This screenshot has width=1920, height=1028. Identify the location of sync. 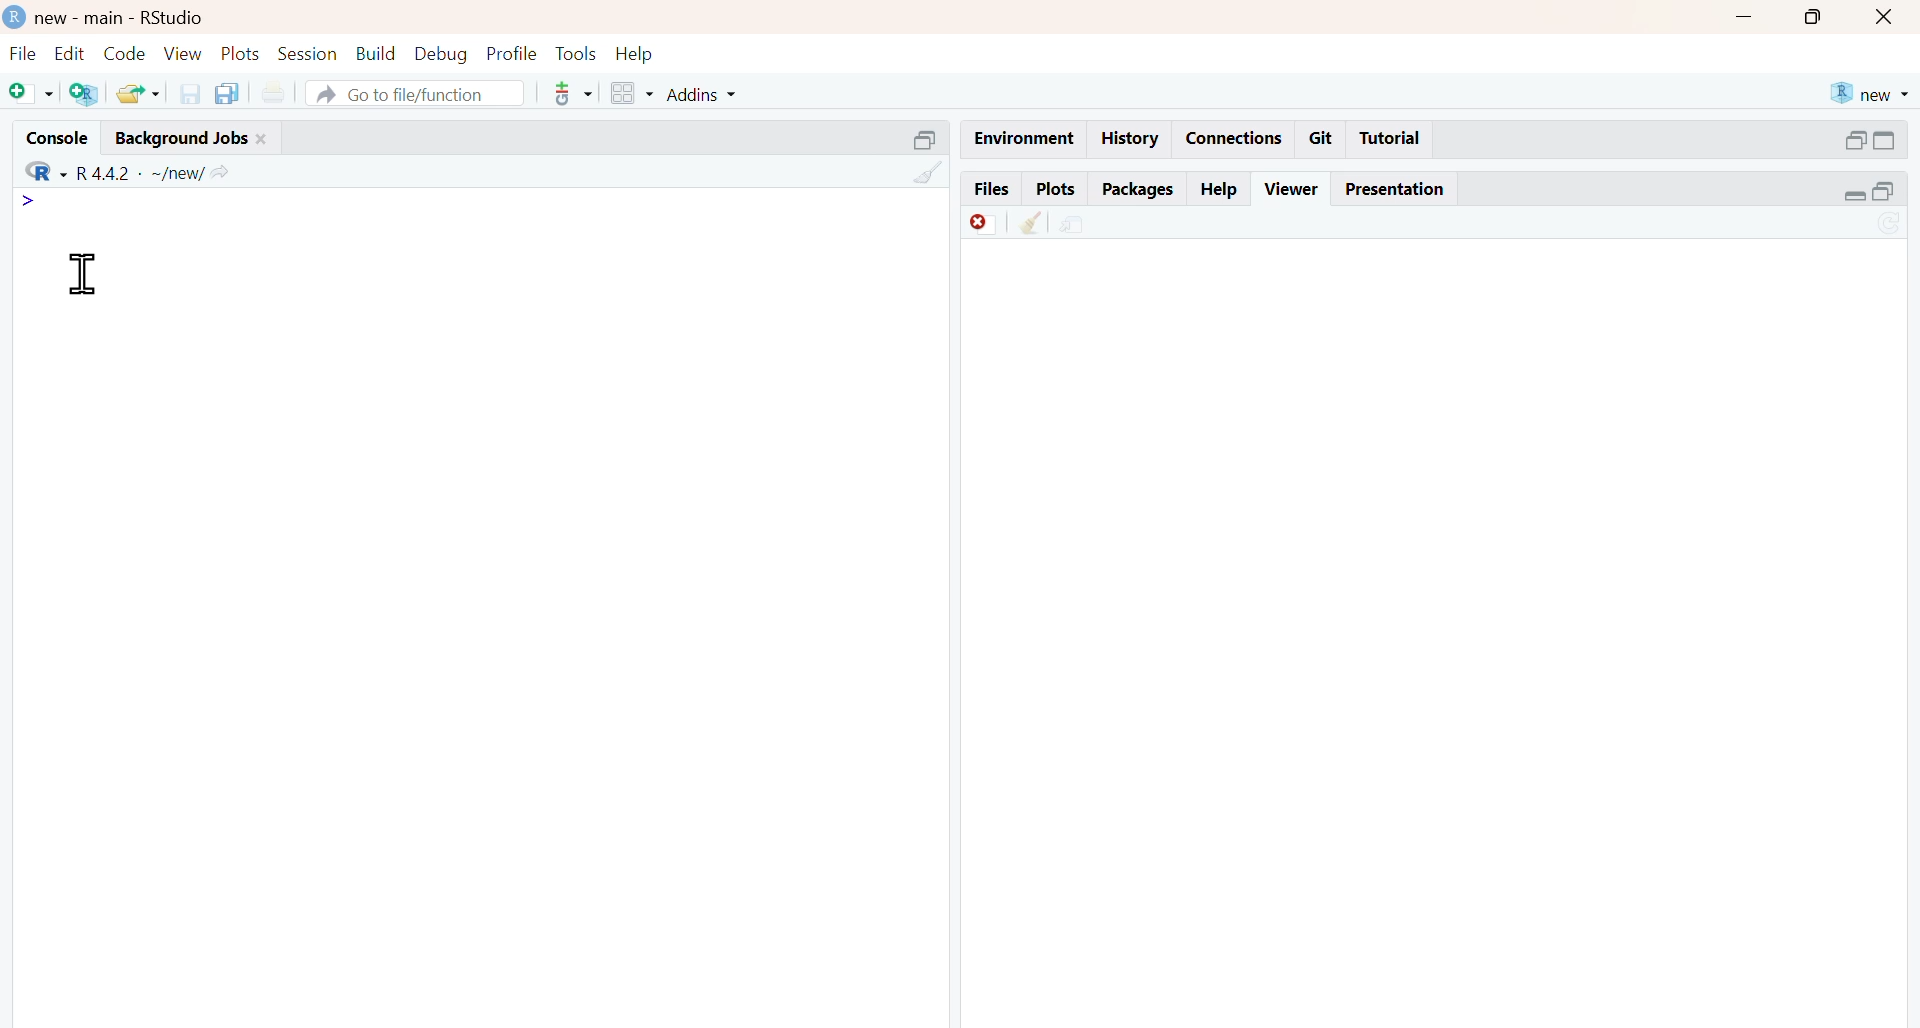
(1892, 225).